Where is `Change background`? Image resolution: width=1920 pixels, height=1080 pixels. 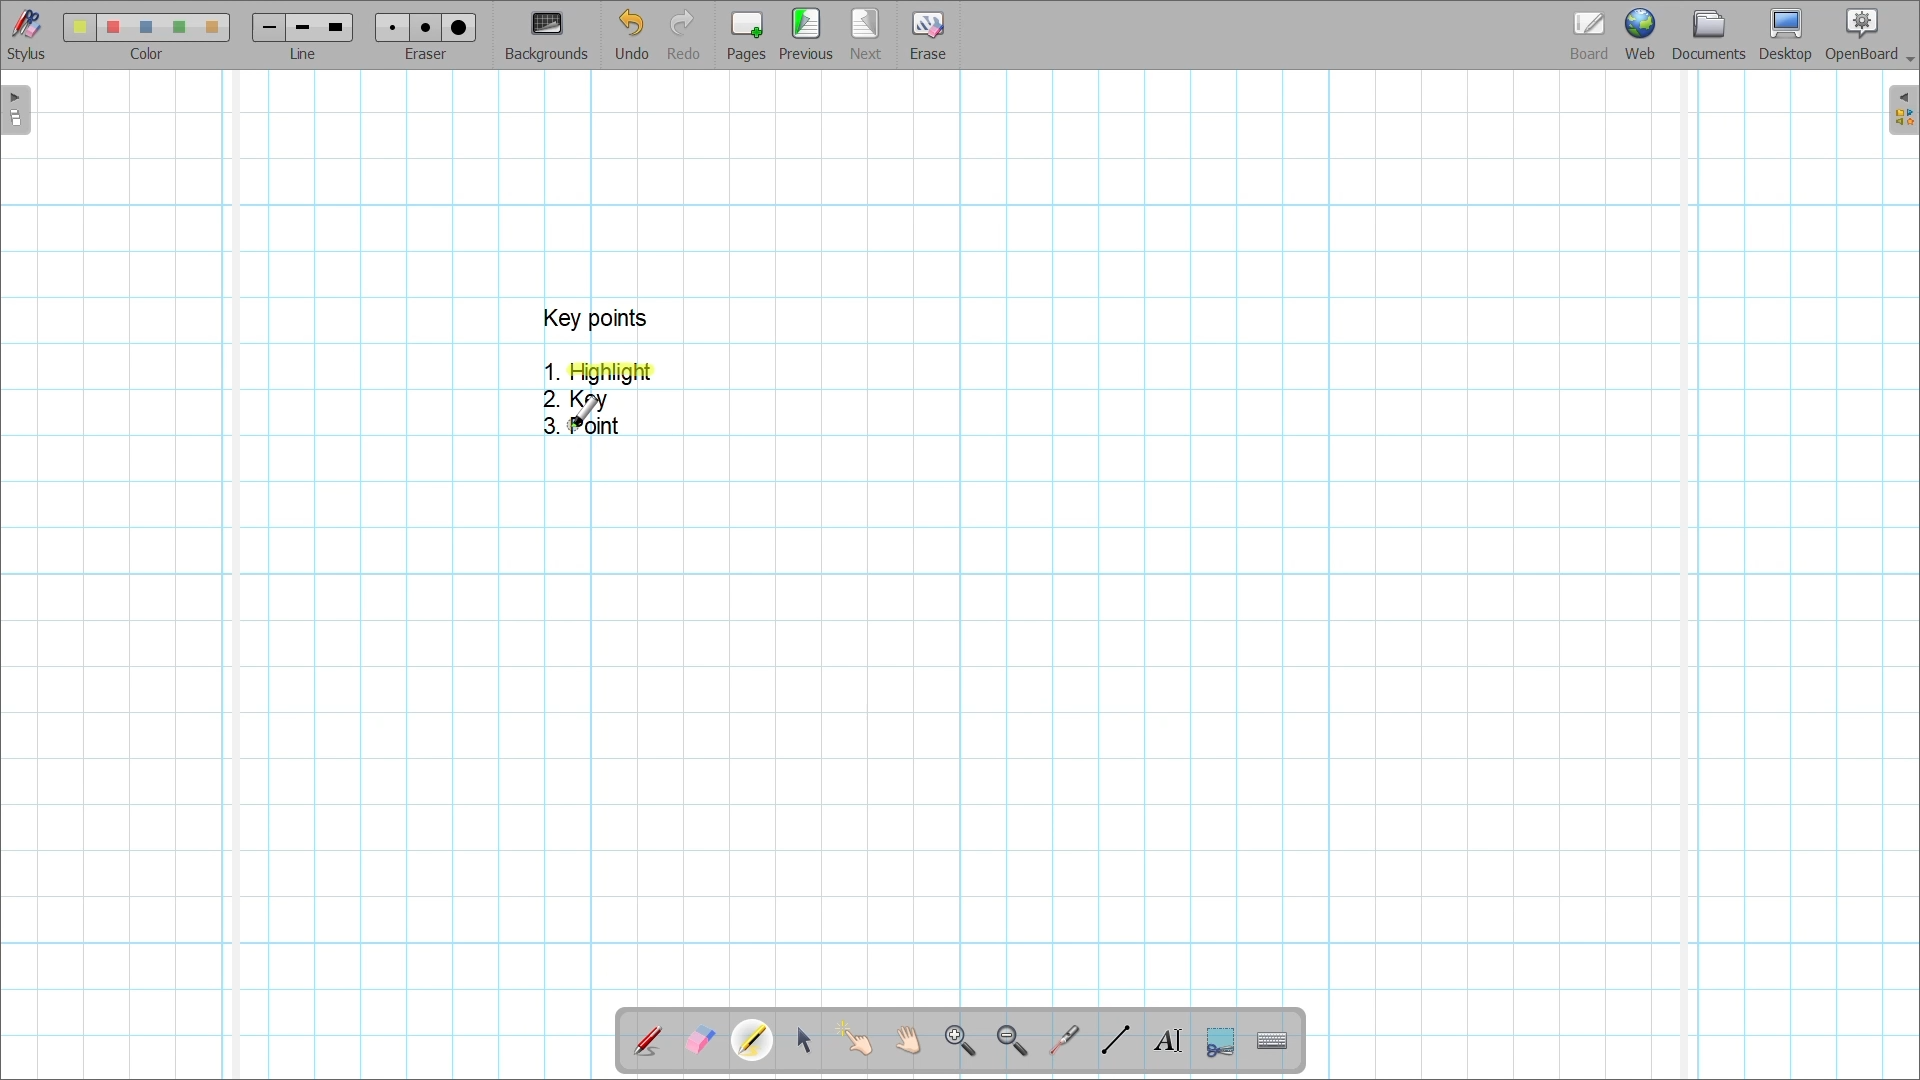 Change background is located at coordinates (546, 35).